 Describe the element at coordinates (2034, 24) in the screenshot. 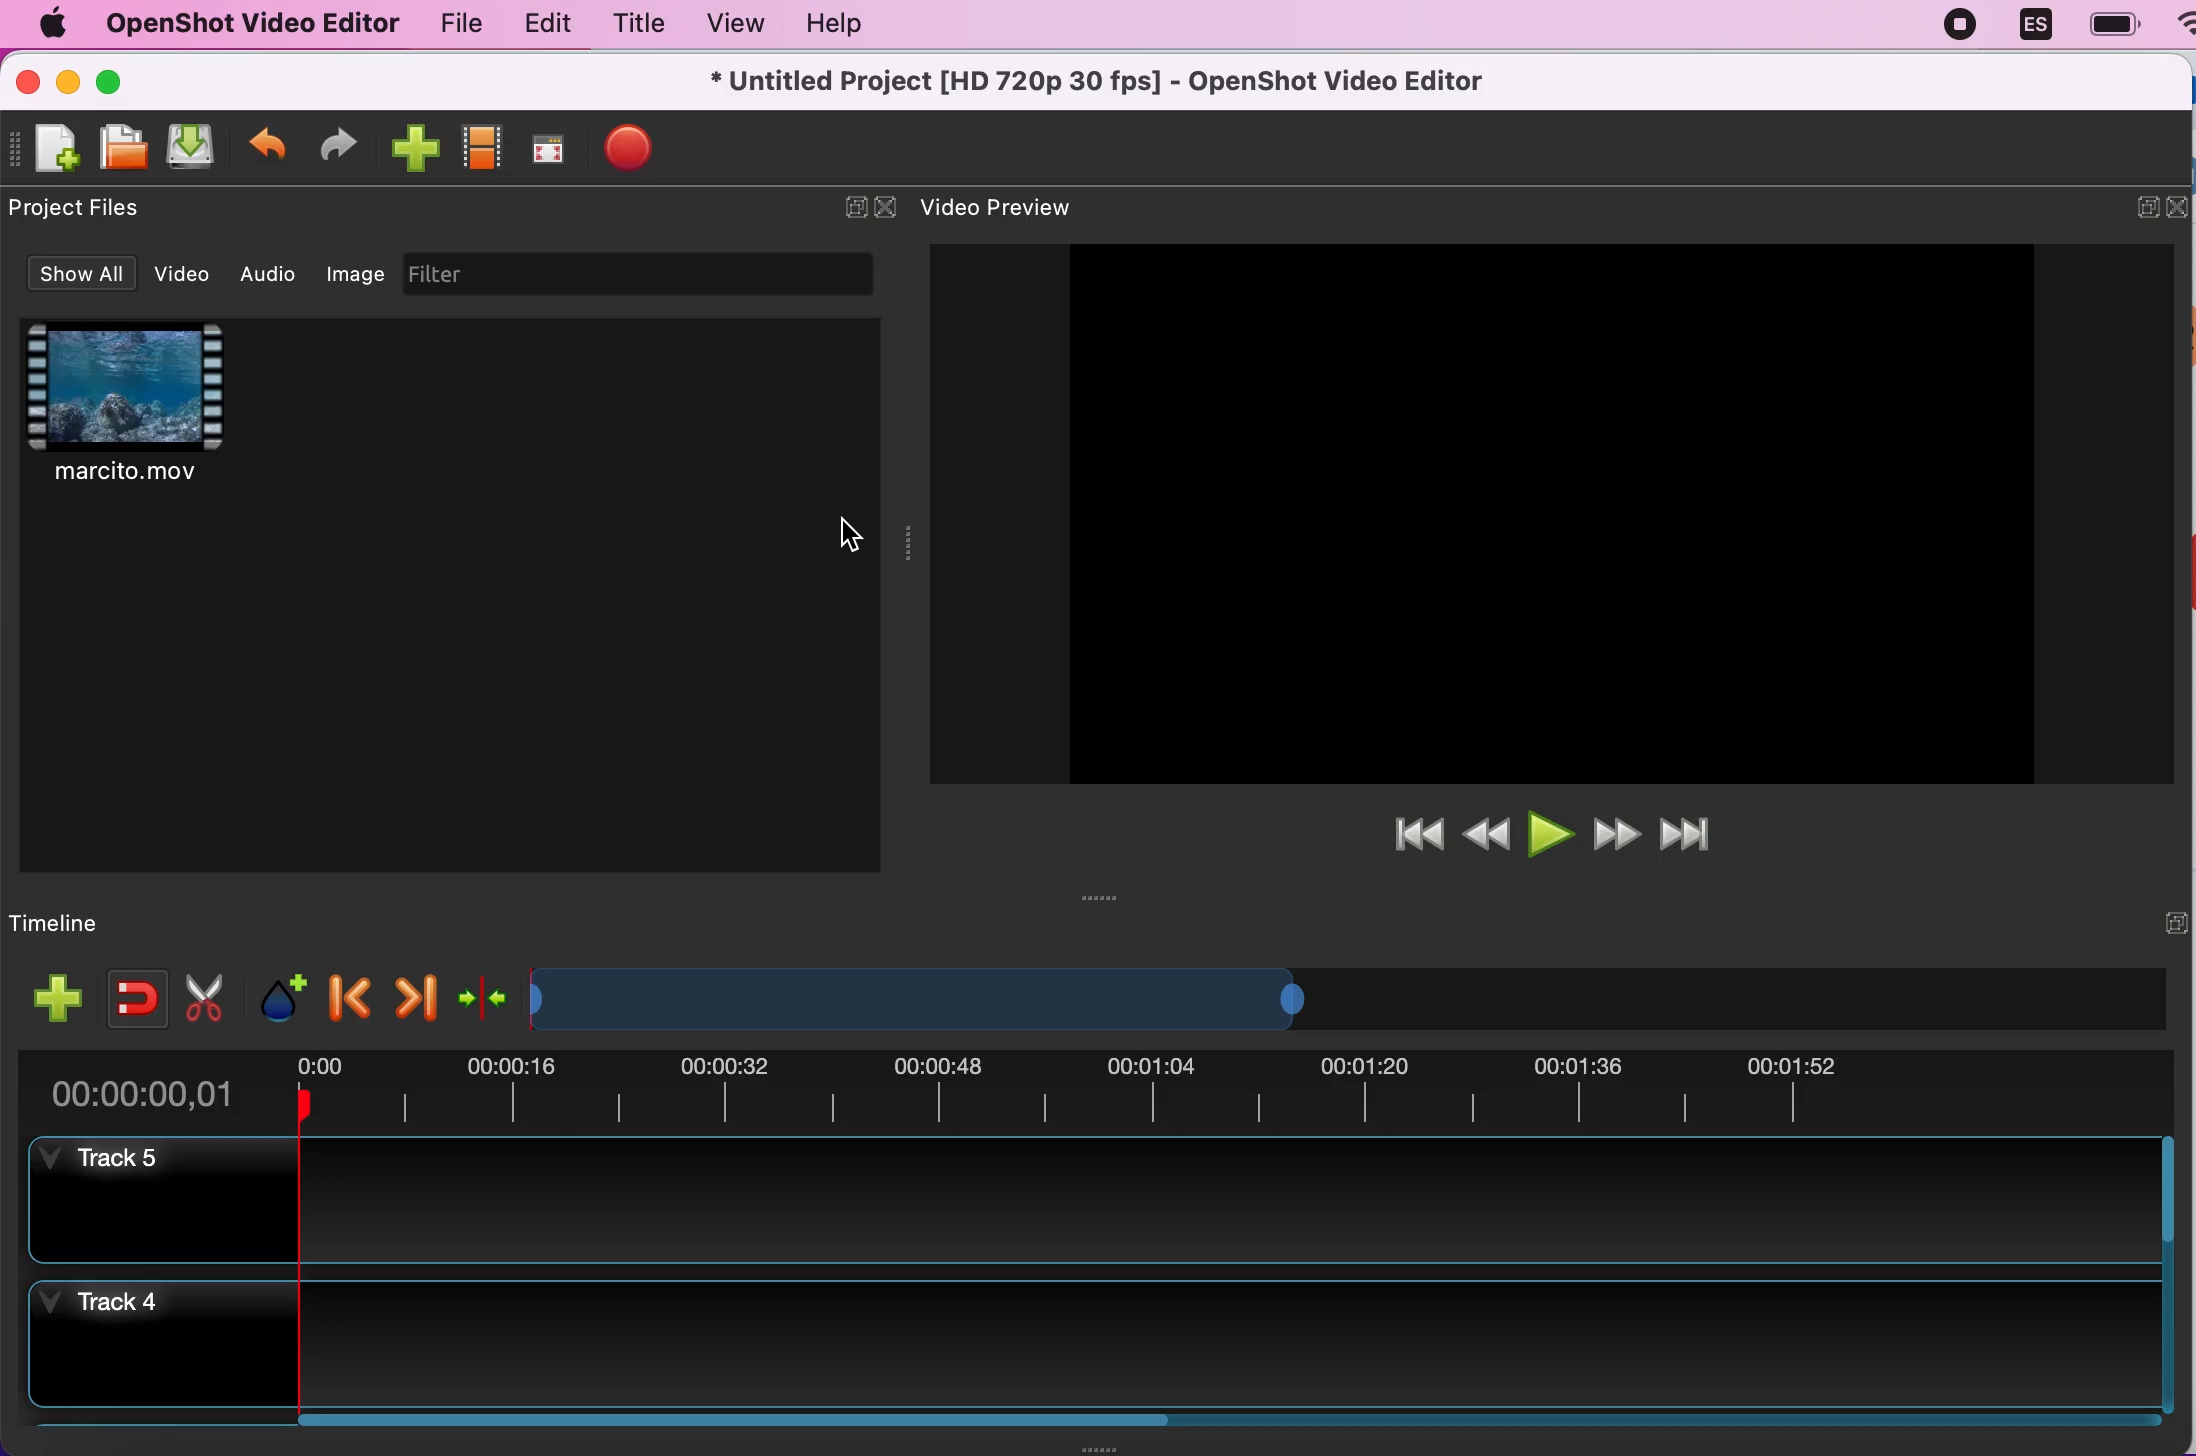

I see `language` at that location.